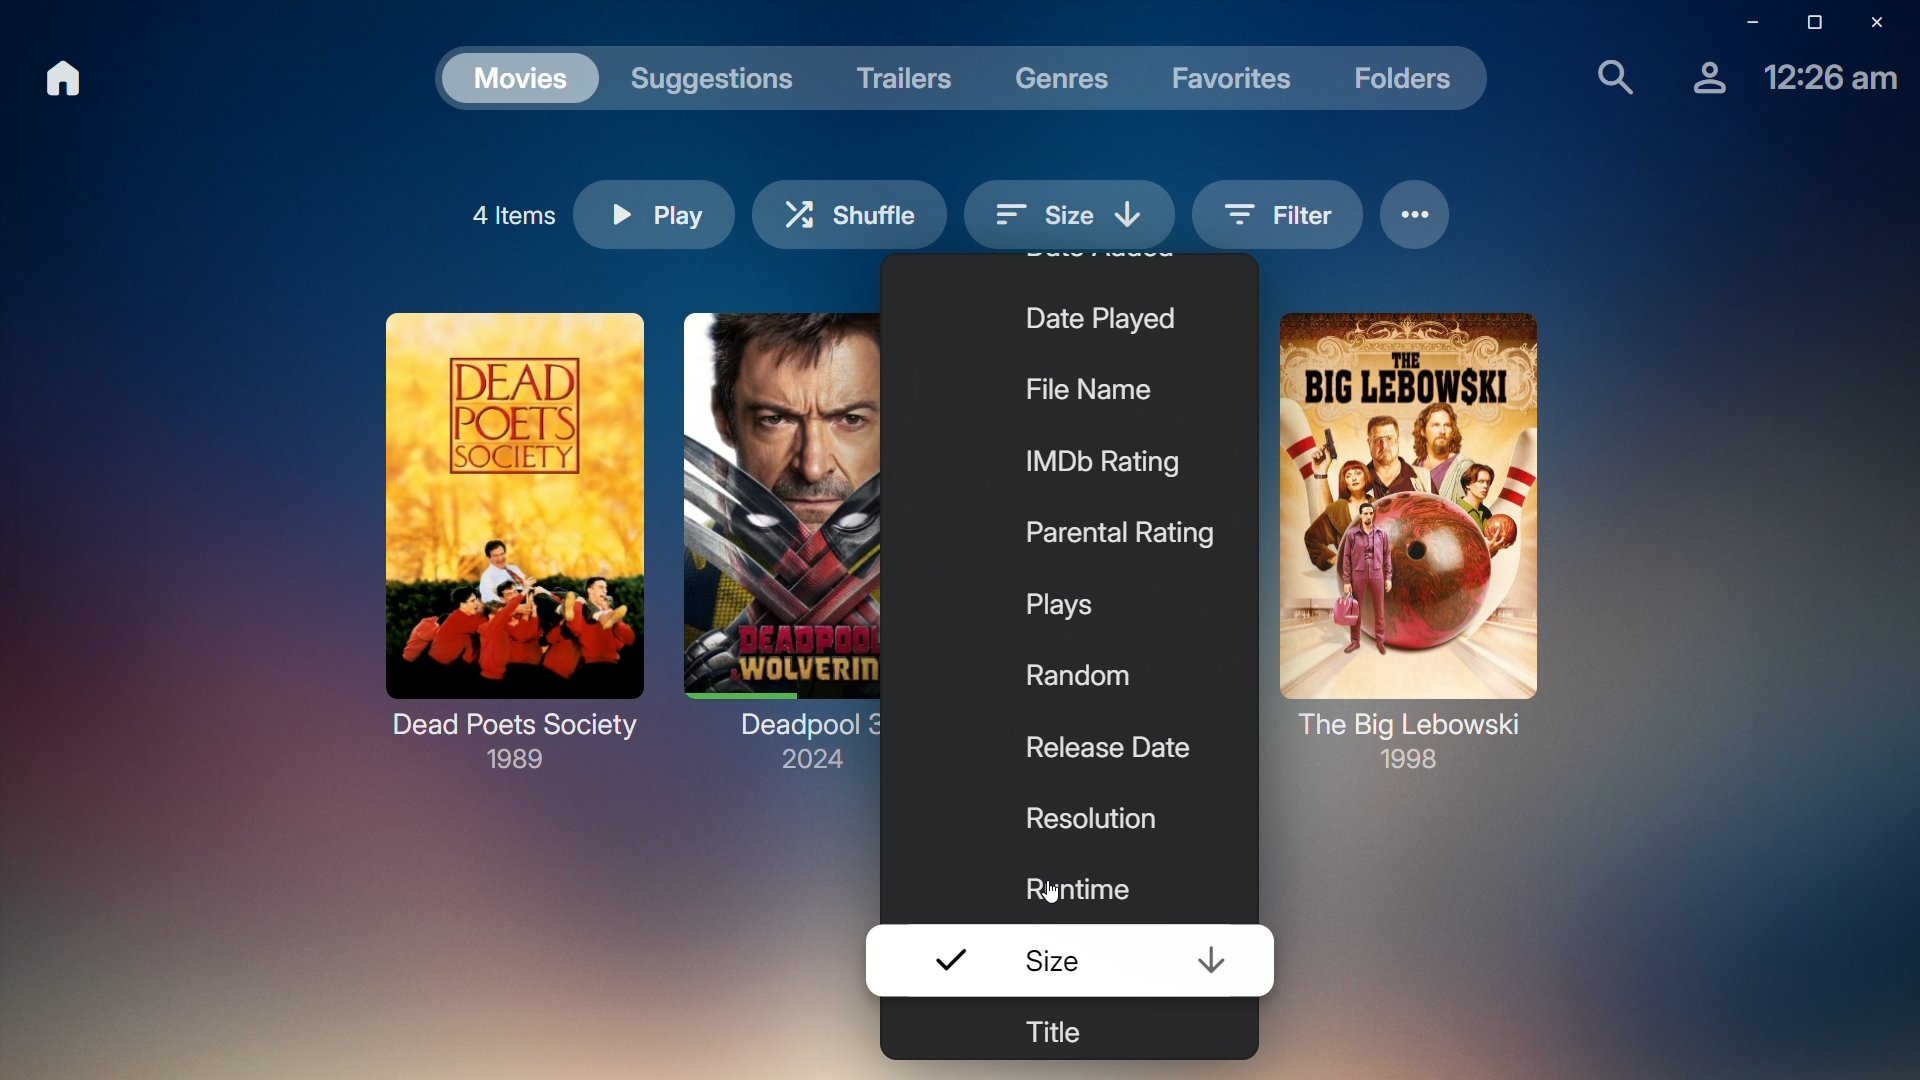 This screenshot has height=1080, width=1920. I want to click on Release Date, so click(1102, 756).